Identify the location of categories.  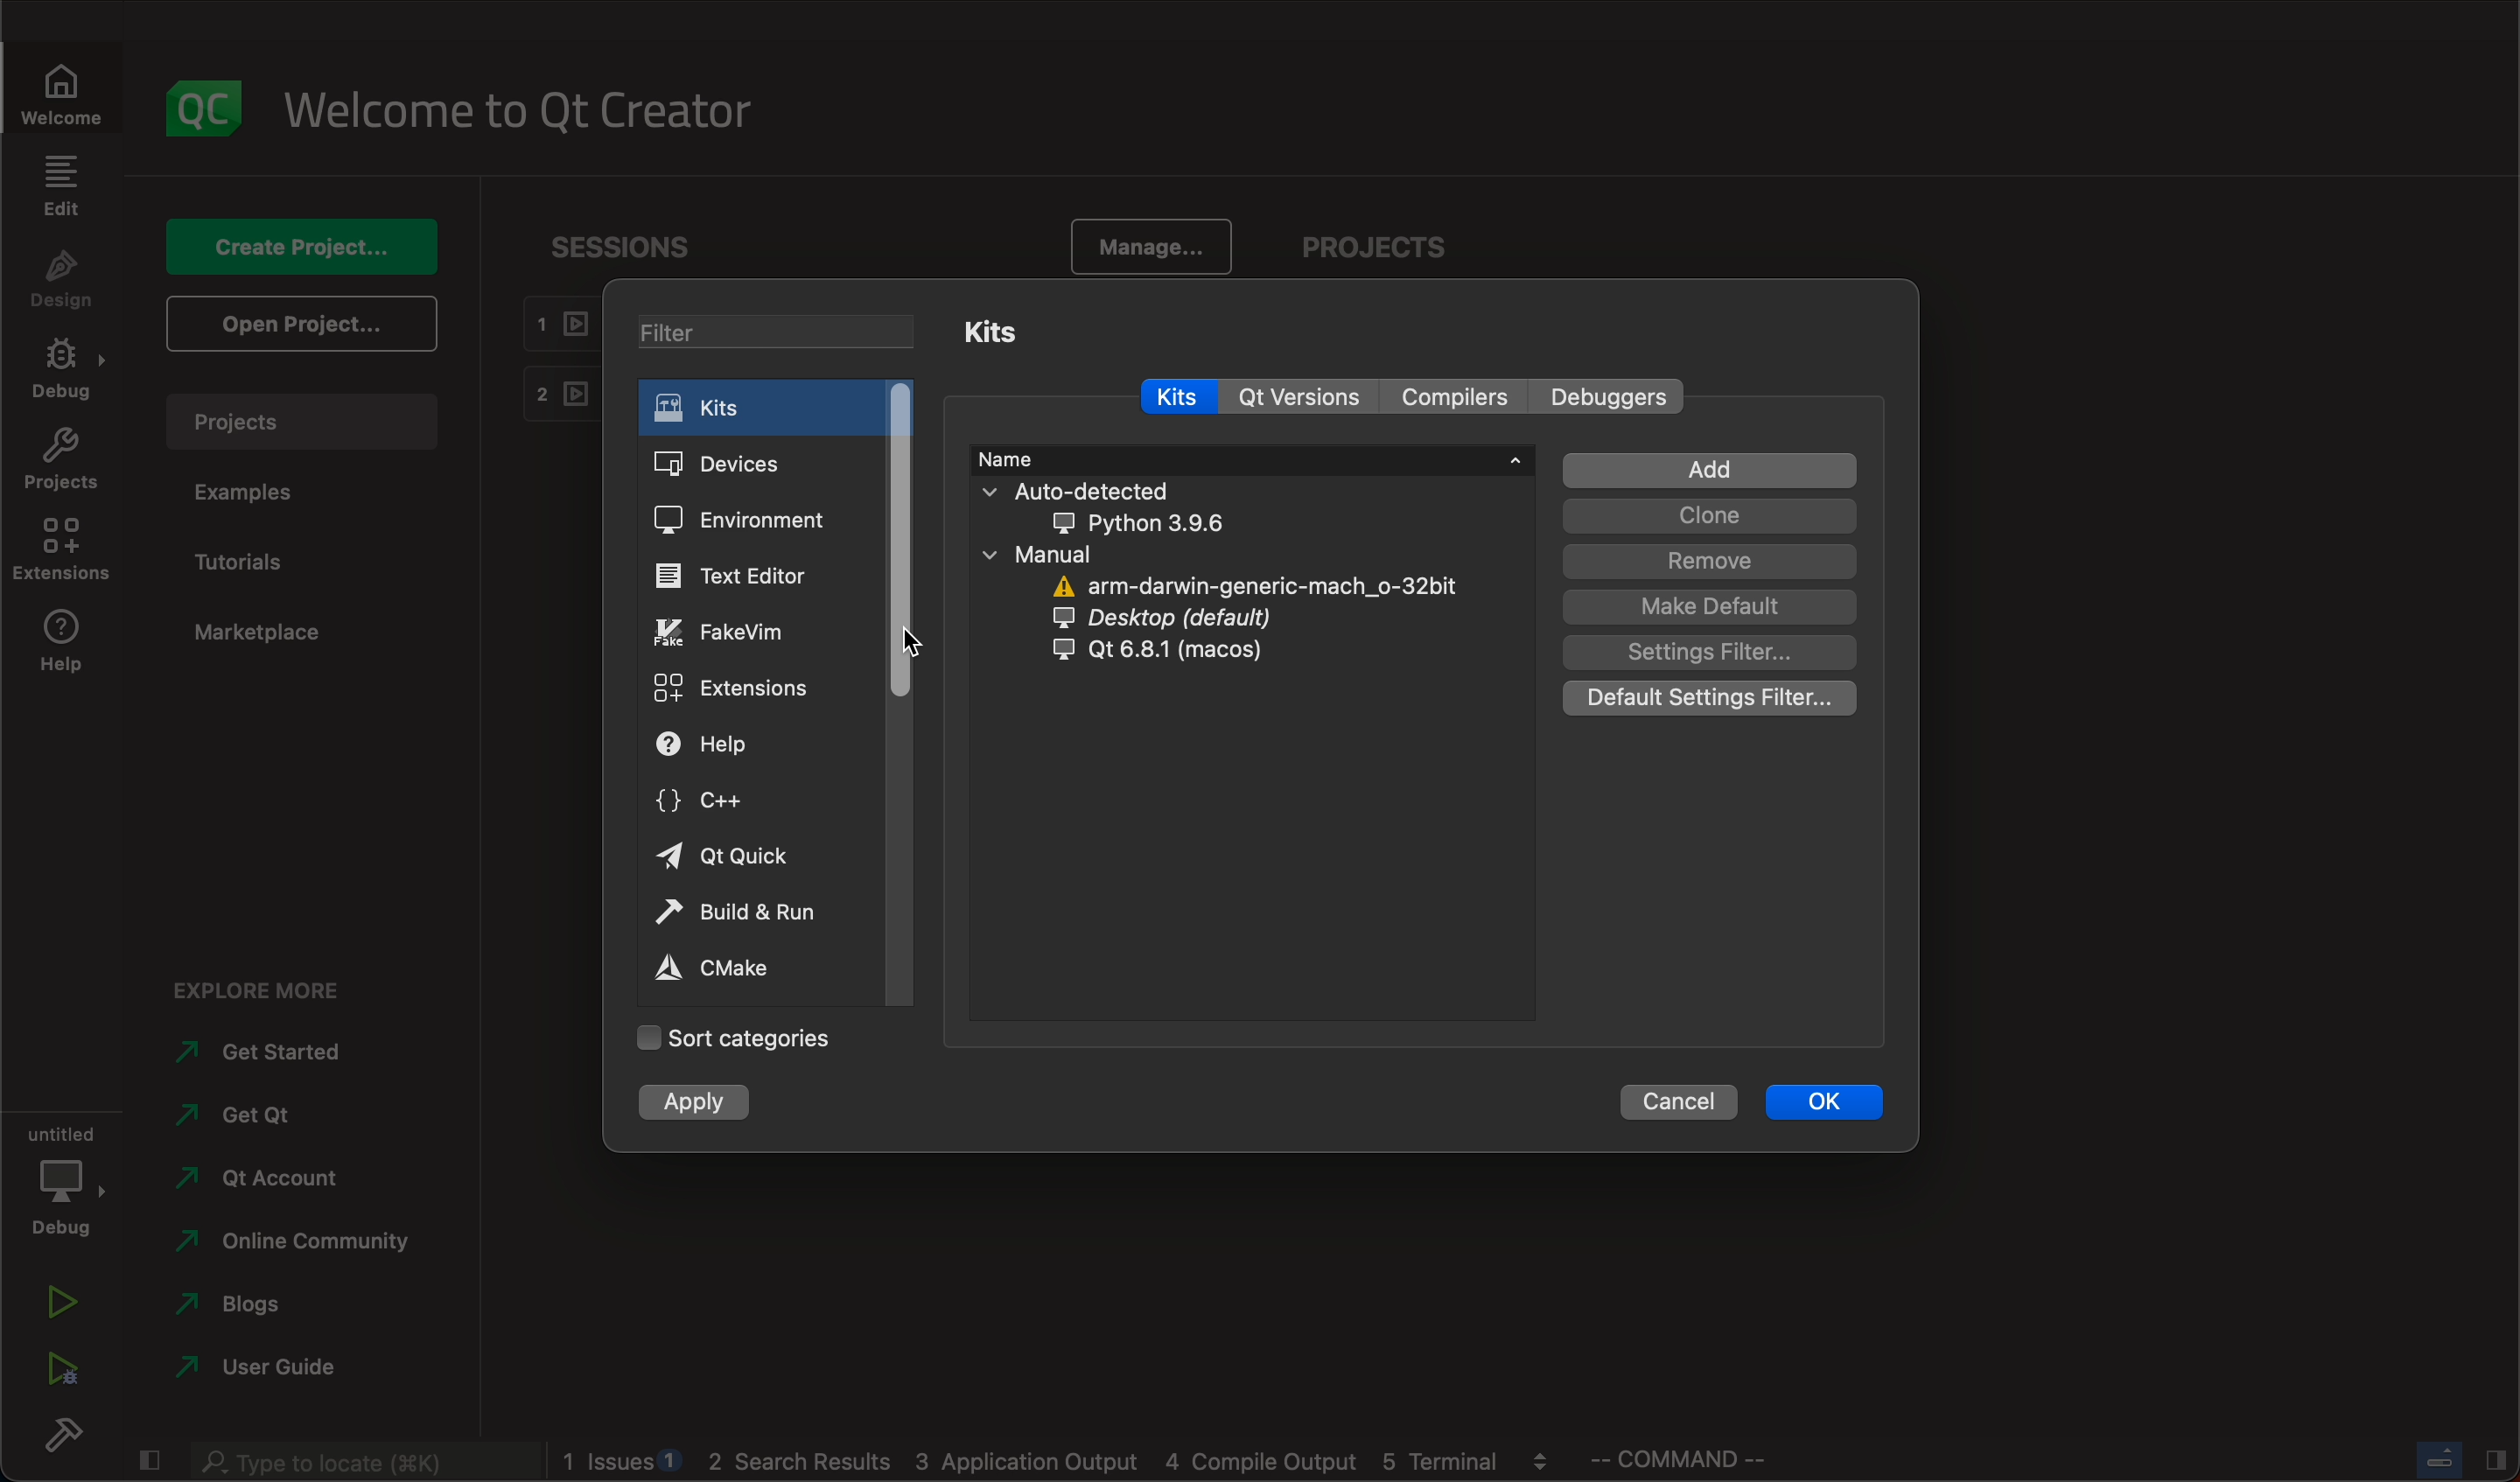
(759, 1036).